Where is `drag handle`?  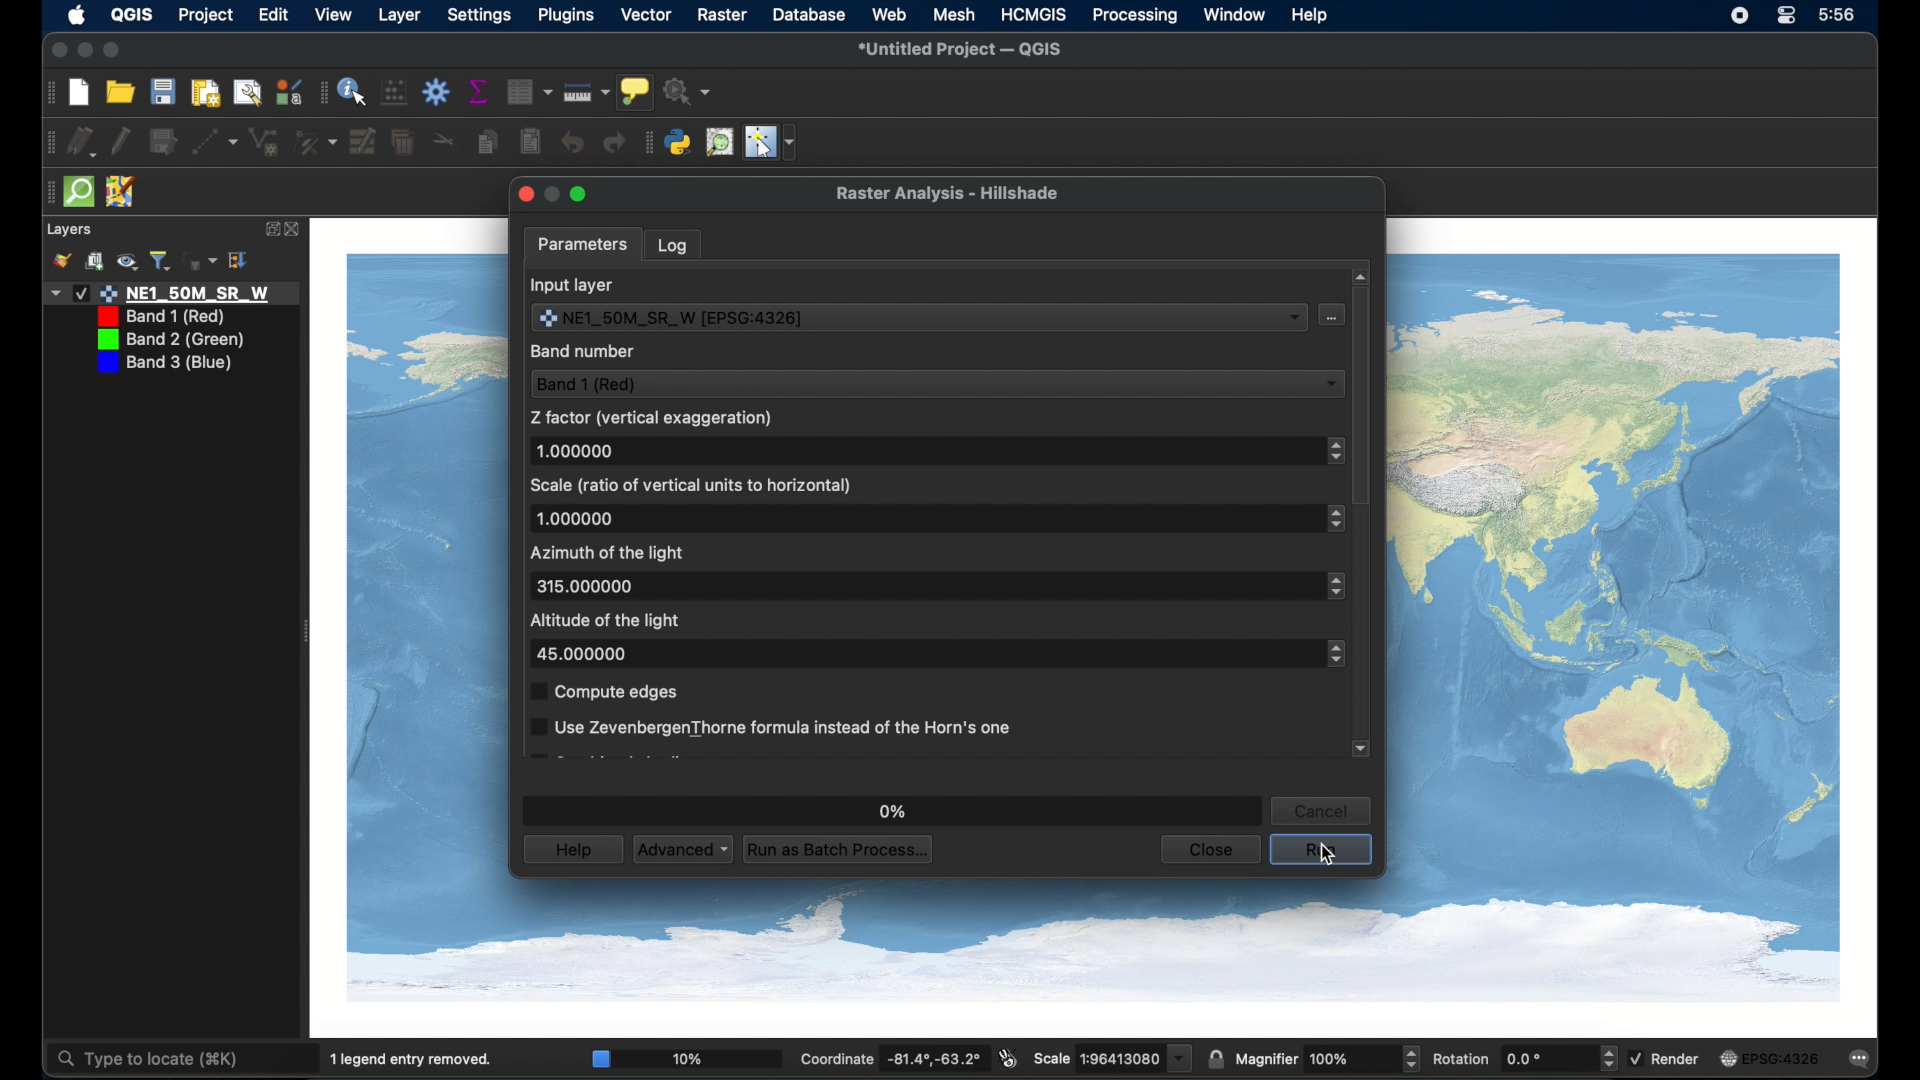
drag handle is located at coordinates (47, 192).